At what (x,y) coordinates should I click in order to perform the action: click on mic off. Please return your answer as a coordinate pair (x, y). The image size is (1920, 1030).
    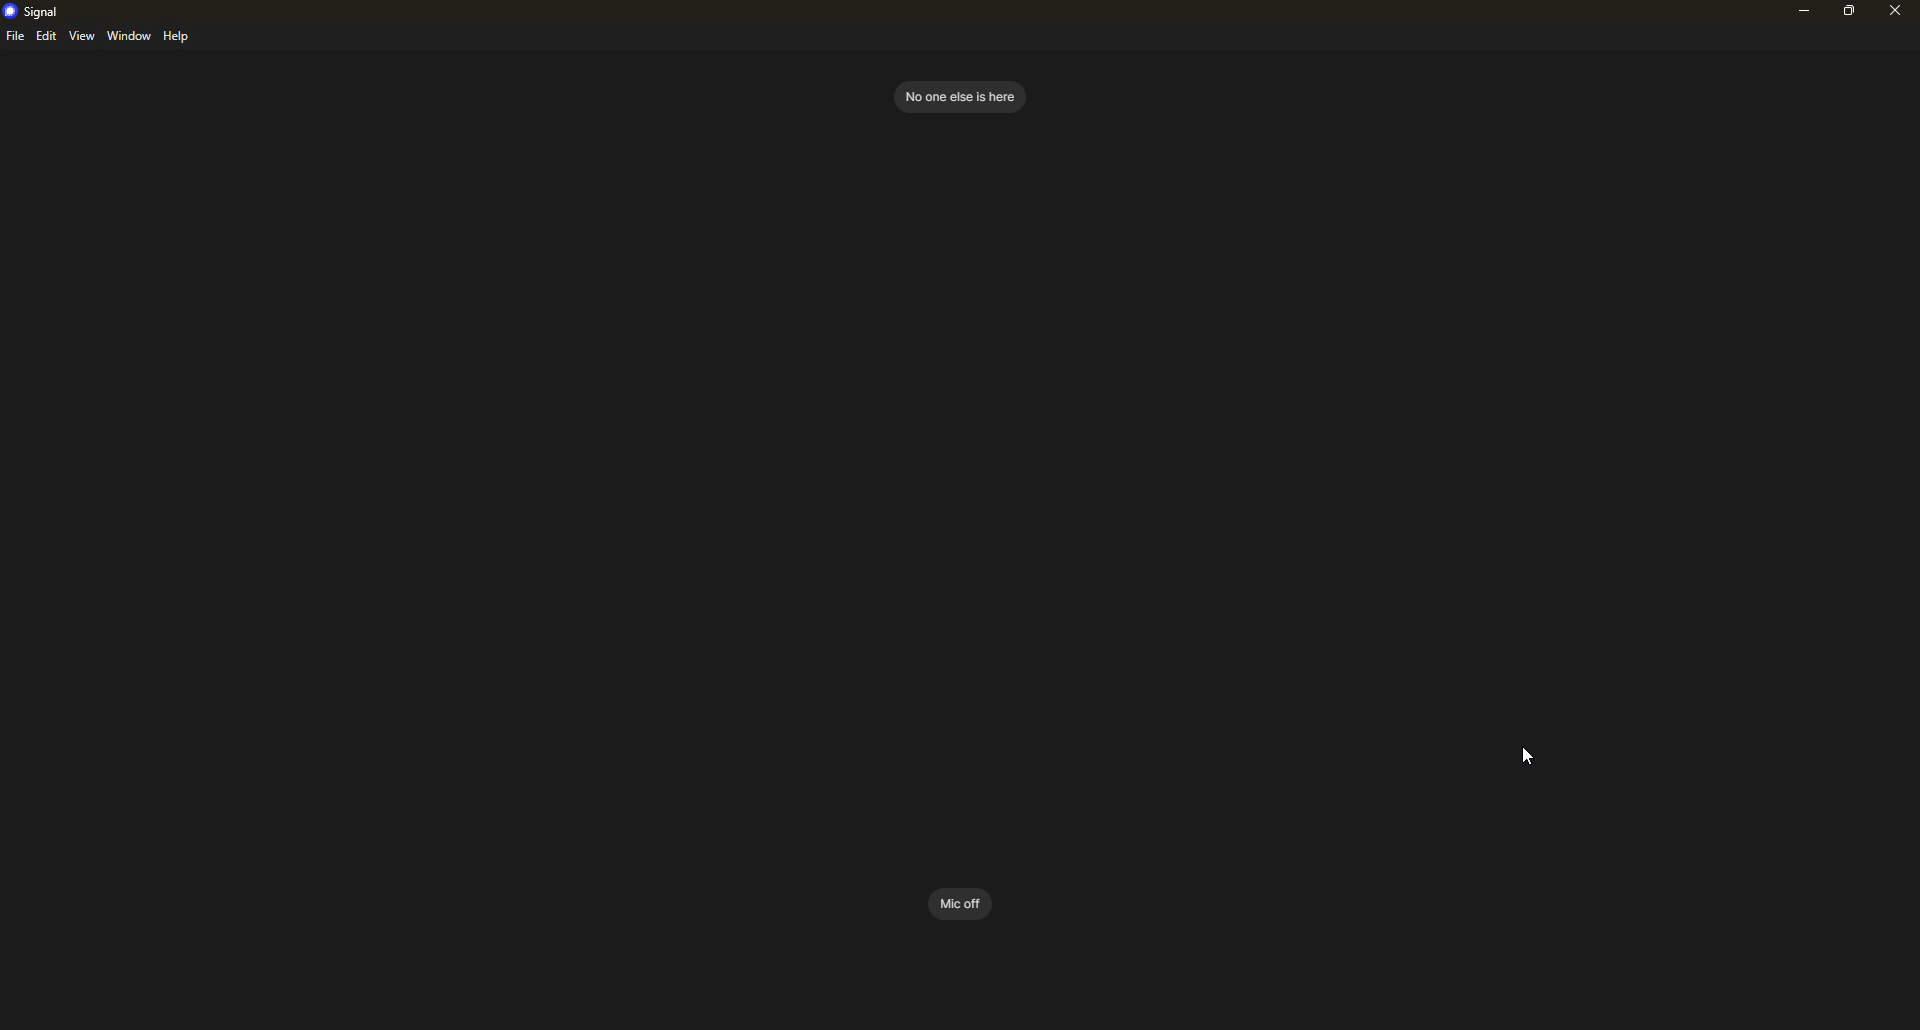
    Looking at the image, I should click on (960, 901).